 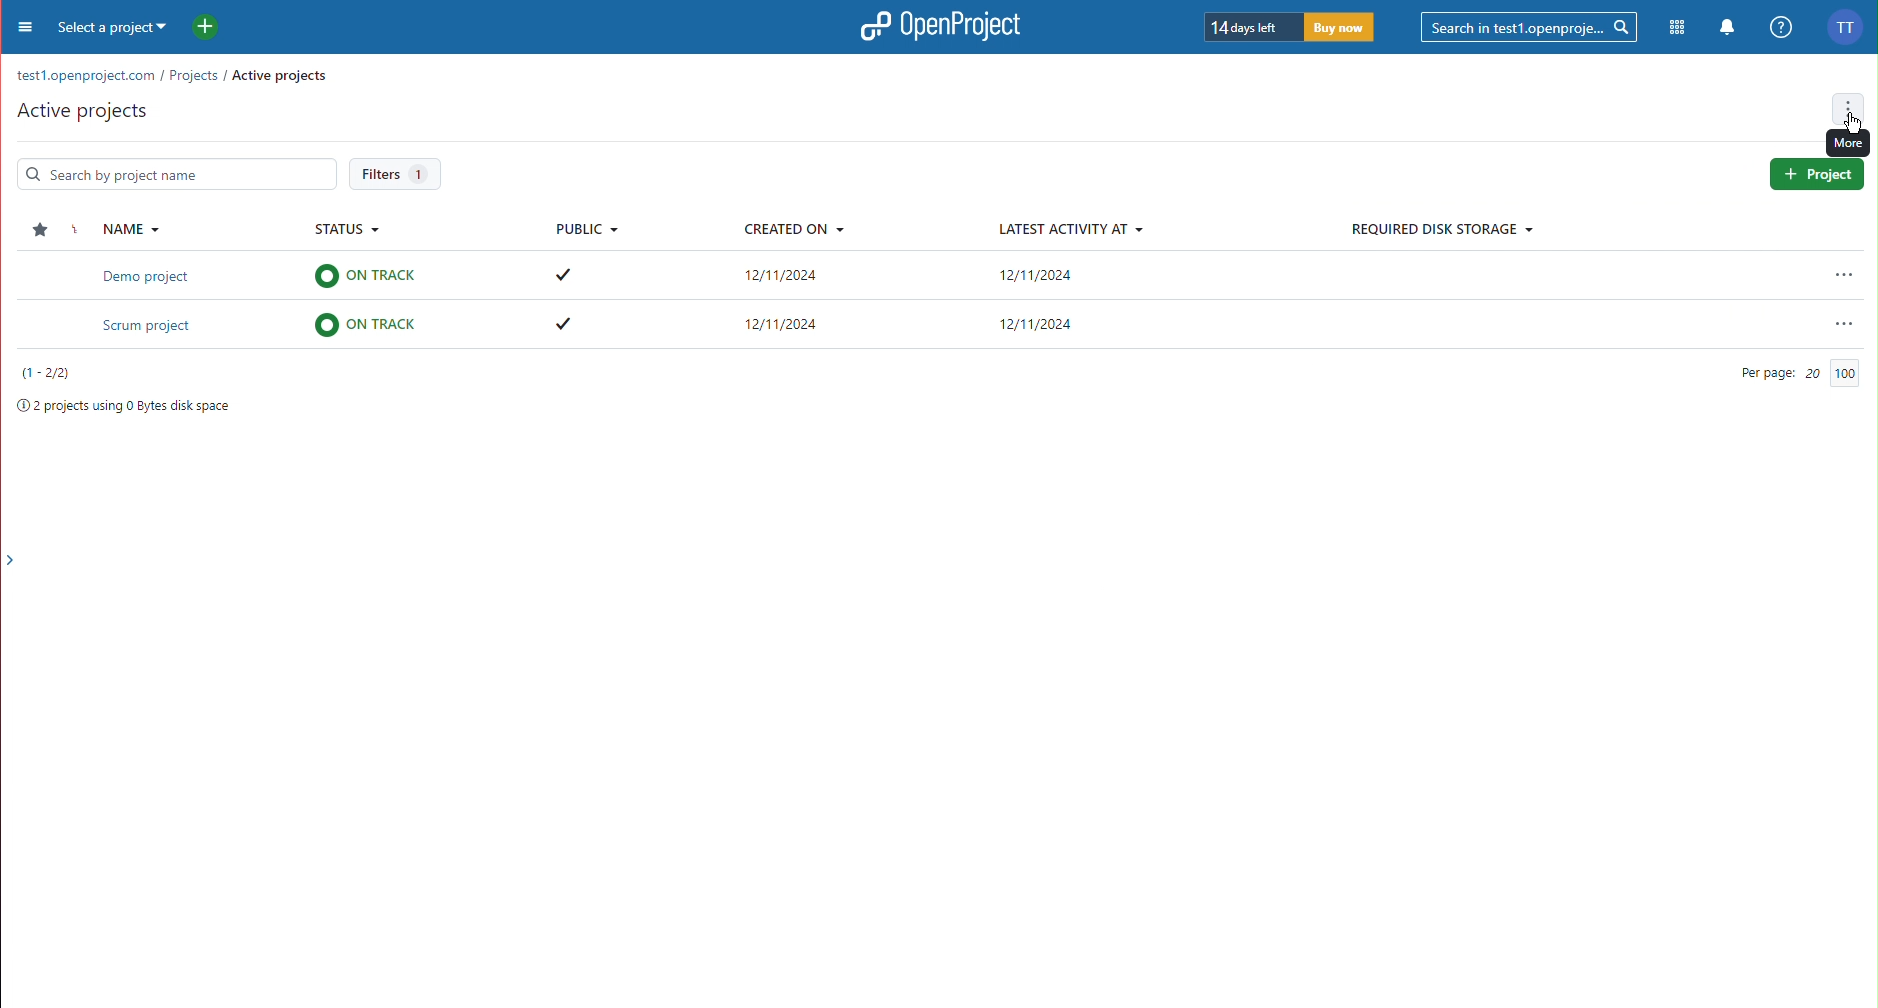 I want to click on Searchbar, so click(x=1522, y=27).